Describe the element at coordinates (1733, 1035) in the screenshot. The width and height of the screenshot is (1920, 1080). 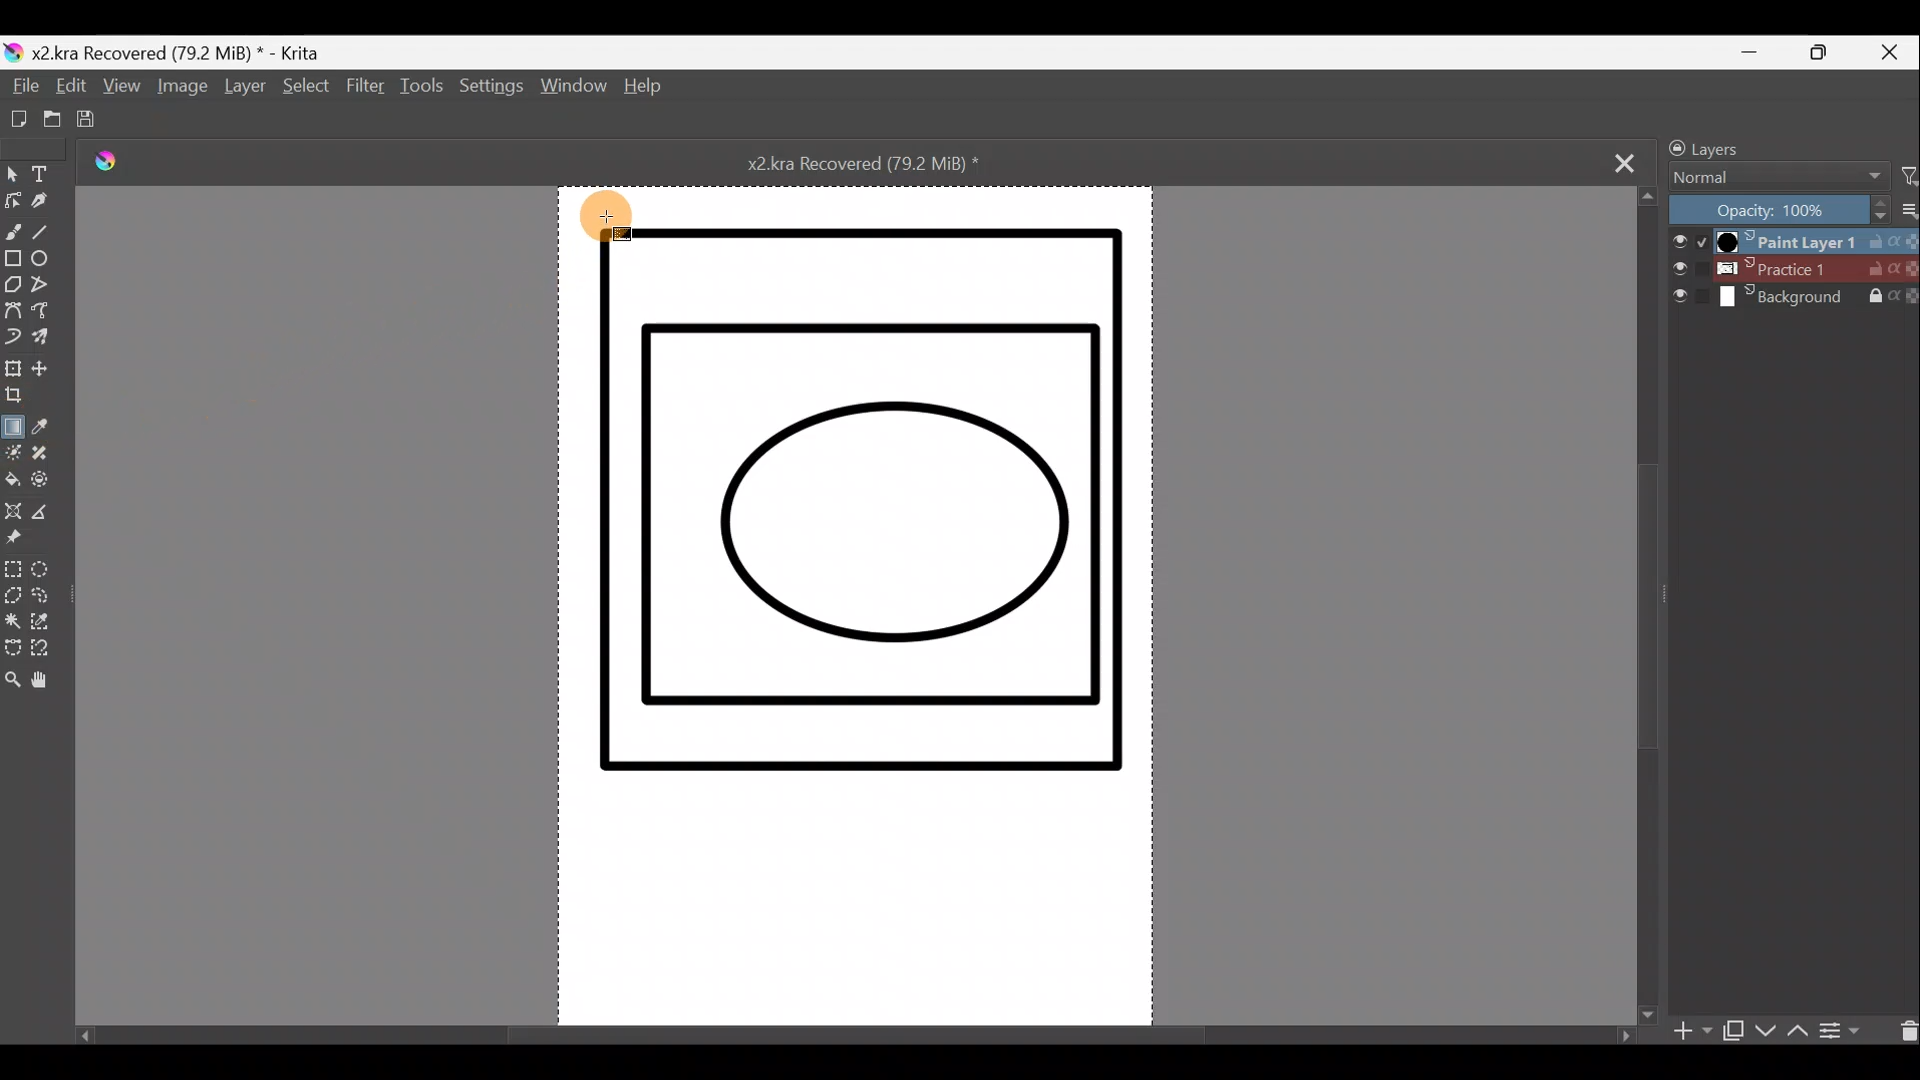
I see `Duplicate layer/mask` at that location.